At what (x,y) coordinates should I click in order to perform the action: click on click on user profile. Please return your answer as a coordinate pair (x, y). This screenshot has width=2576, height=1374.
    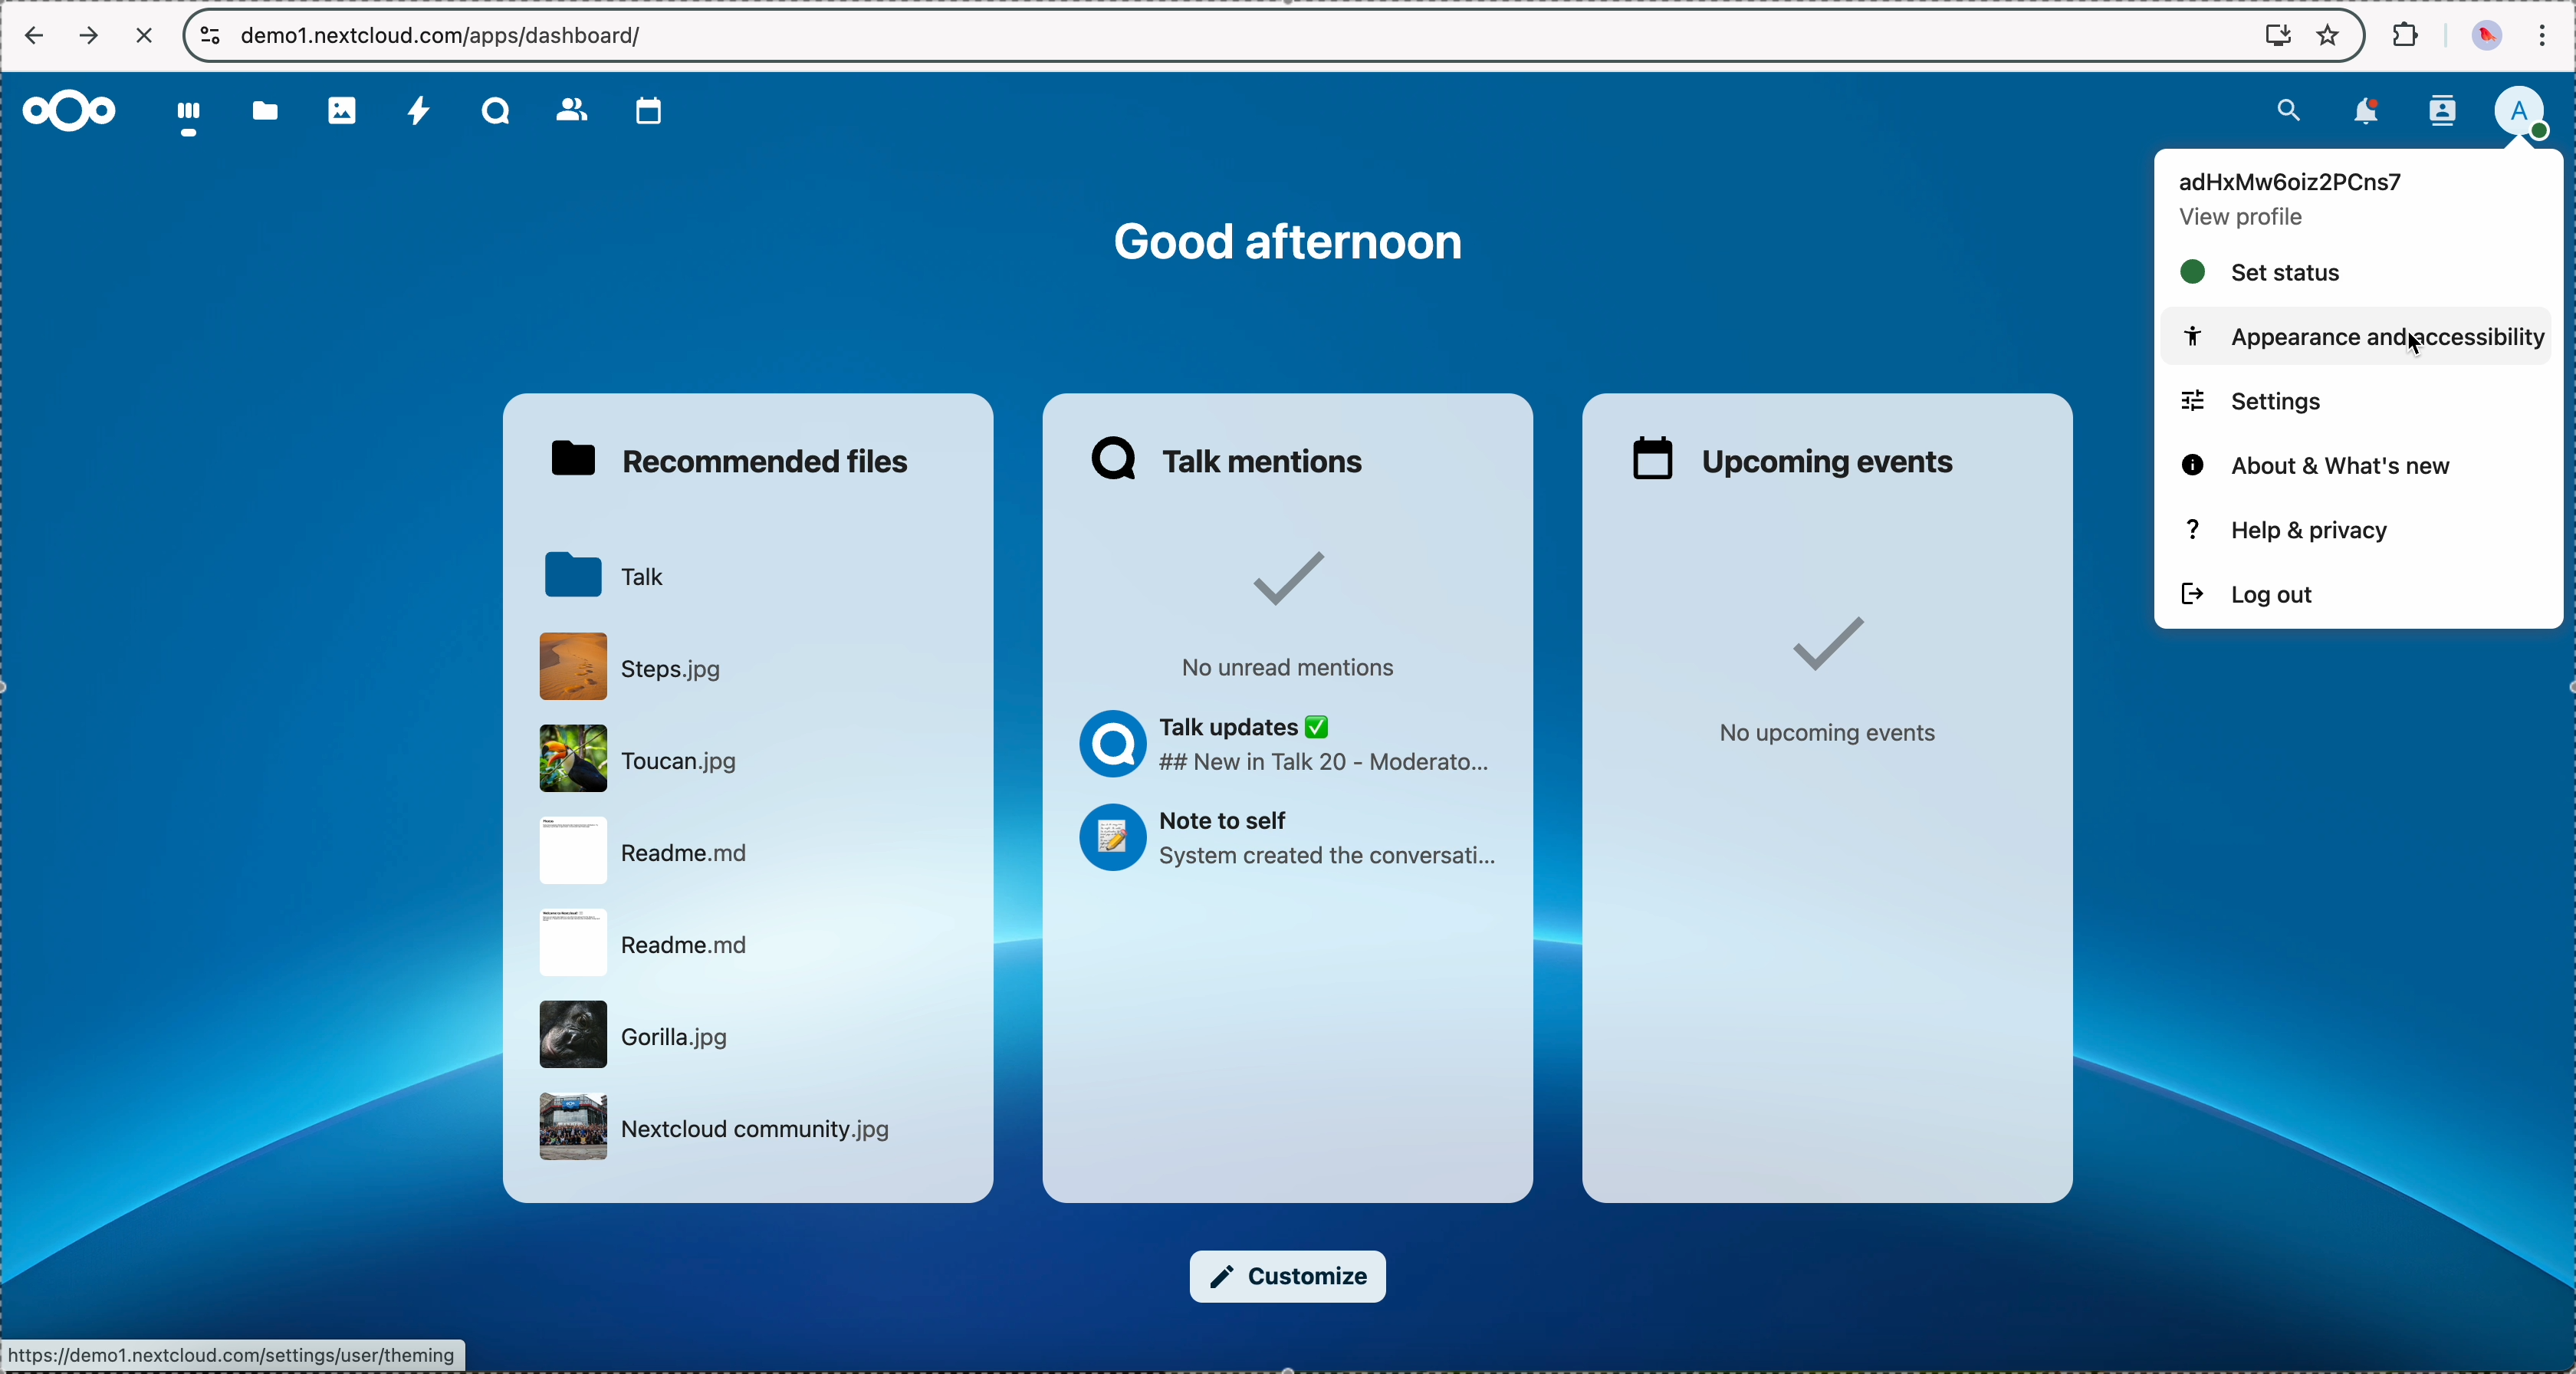
    Looking at the image, I should click on (2519, 114).